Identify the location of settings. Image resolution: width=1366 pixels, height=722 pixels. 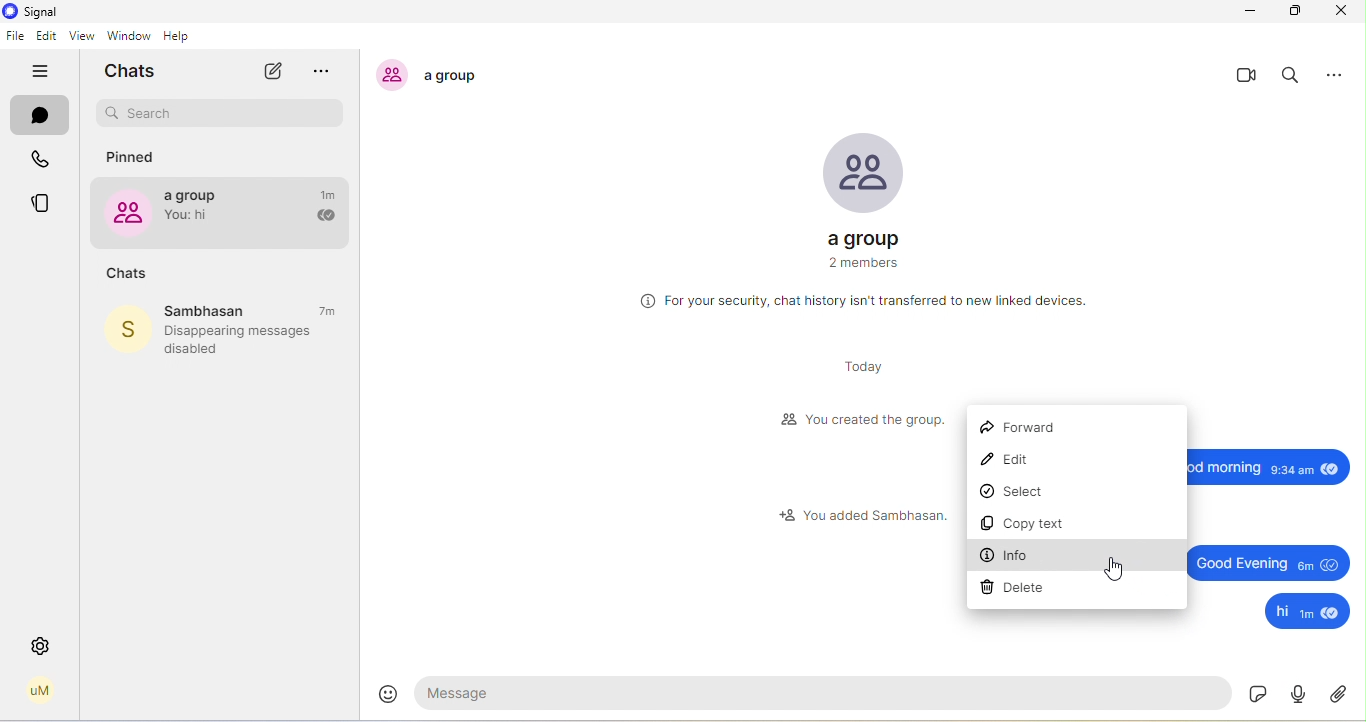
(41, 646).